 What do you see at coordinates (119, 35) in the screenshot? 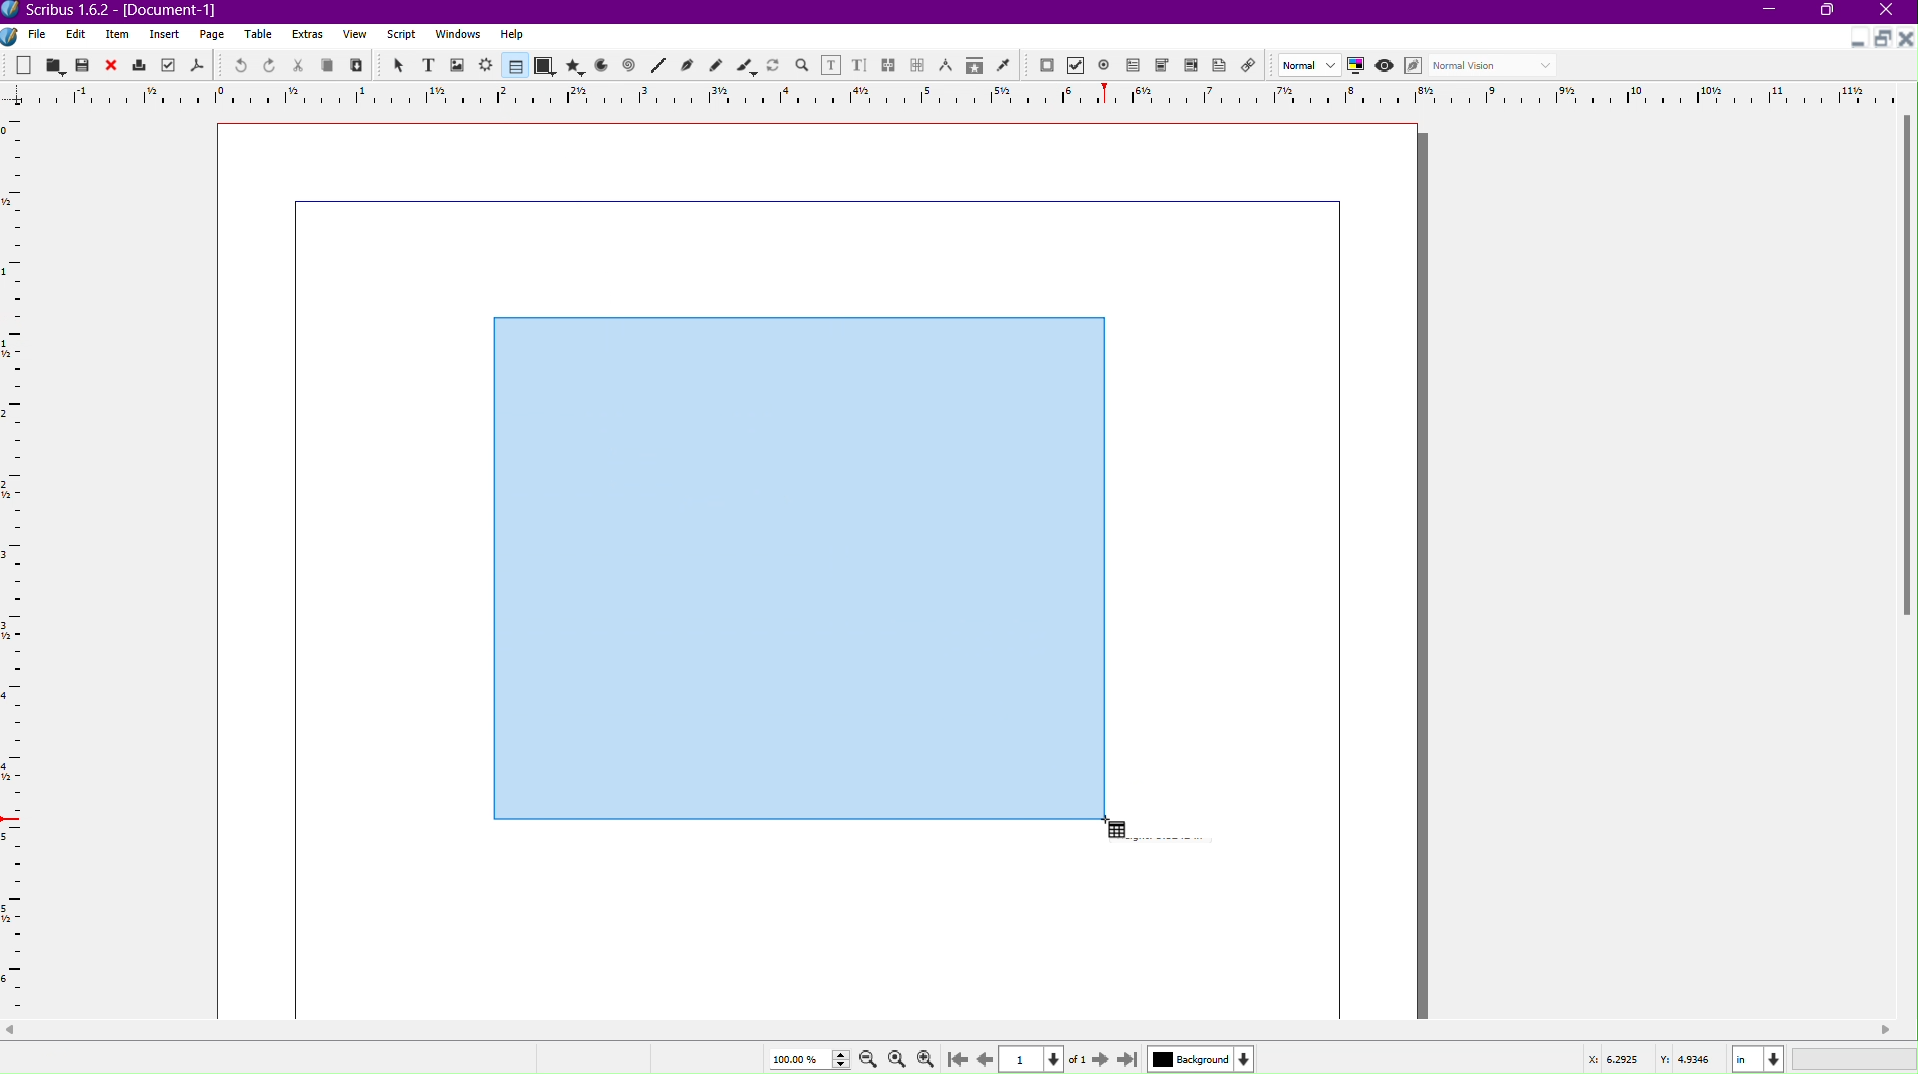
I see `Item` at bounding box center [119, 35].